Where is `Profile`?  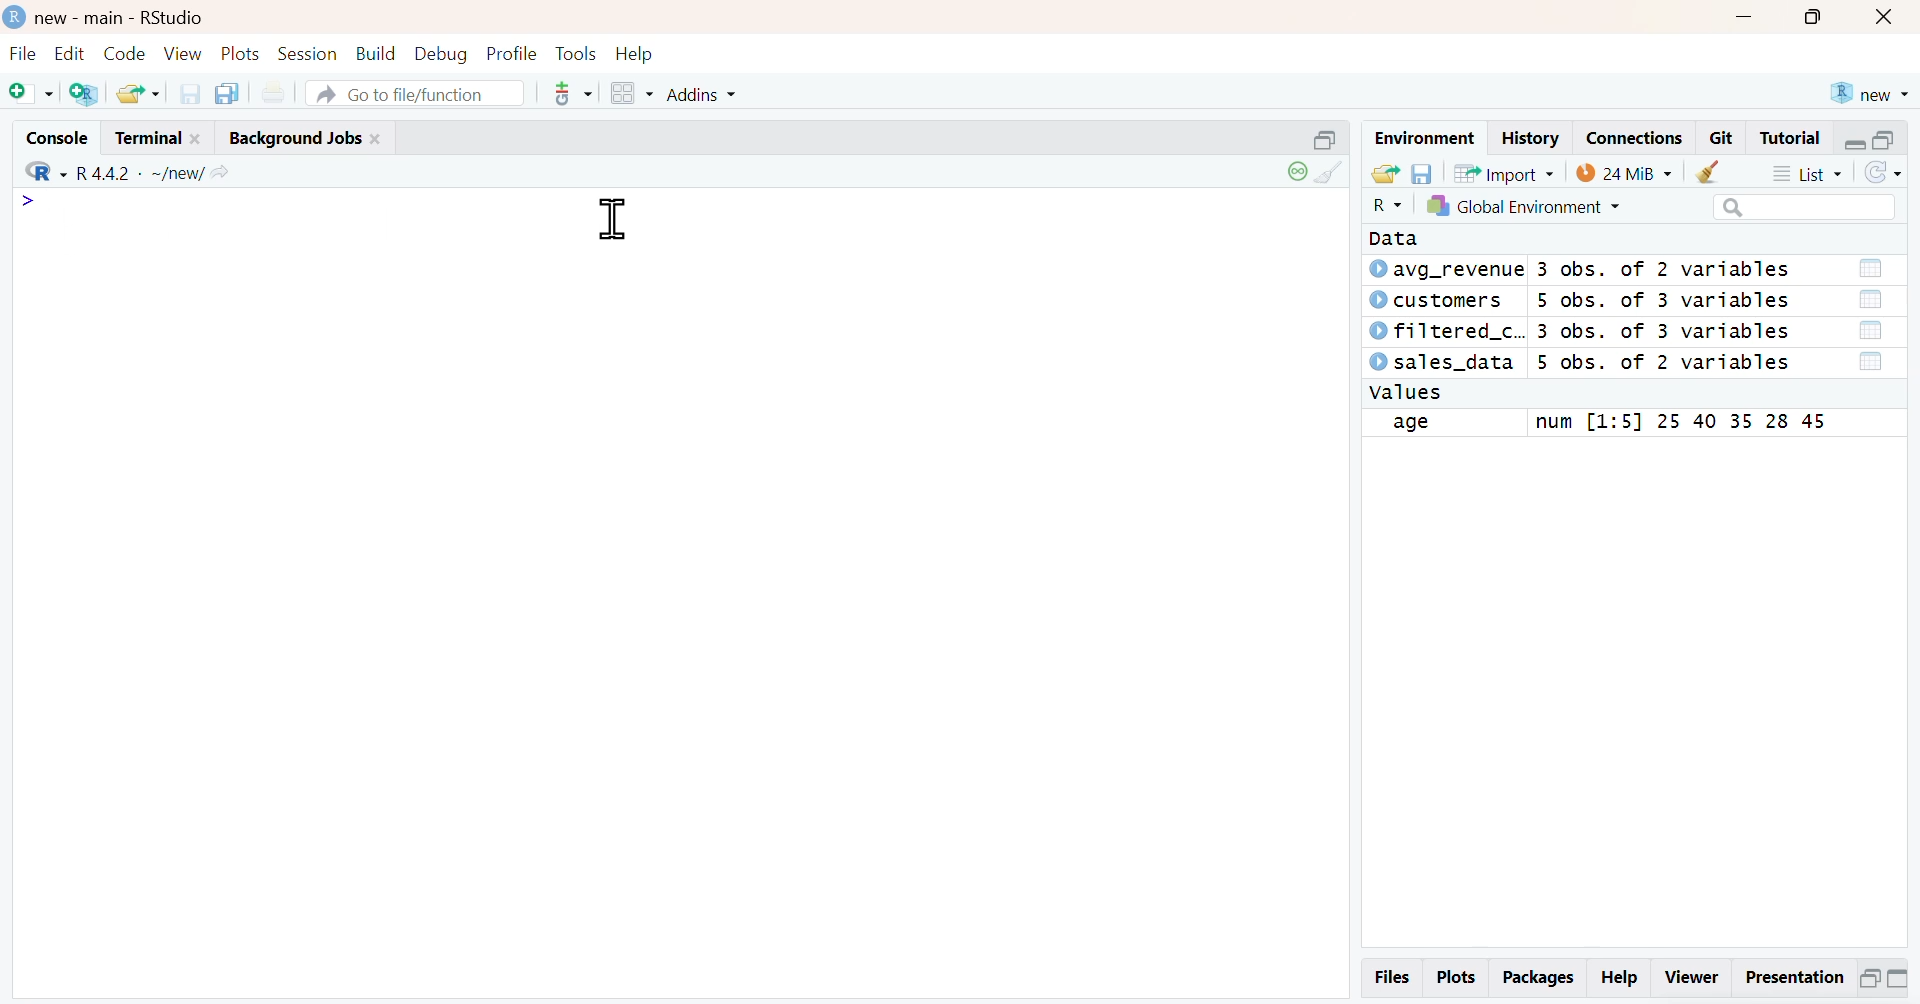 Profile is located at coordinates (512, 53).